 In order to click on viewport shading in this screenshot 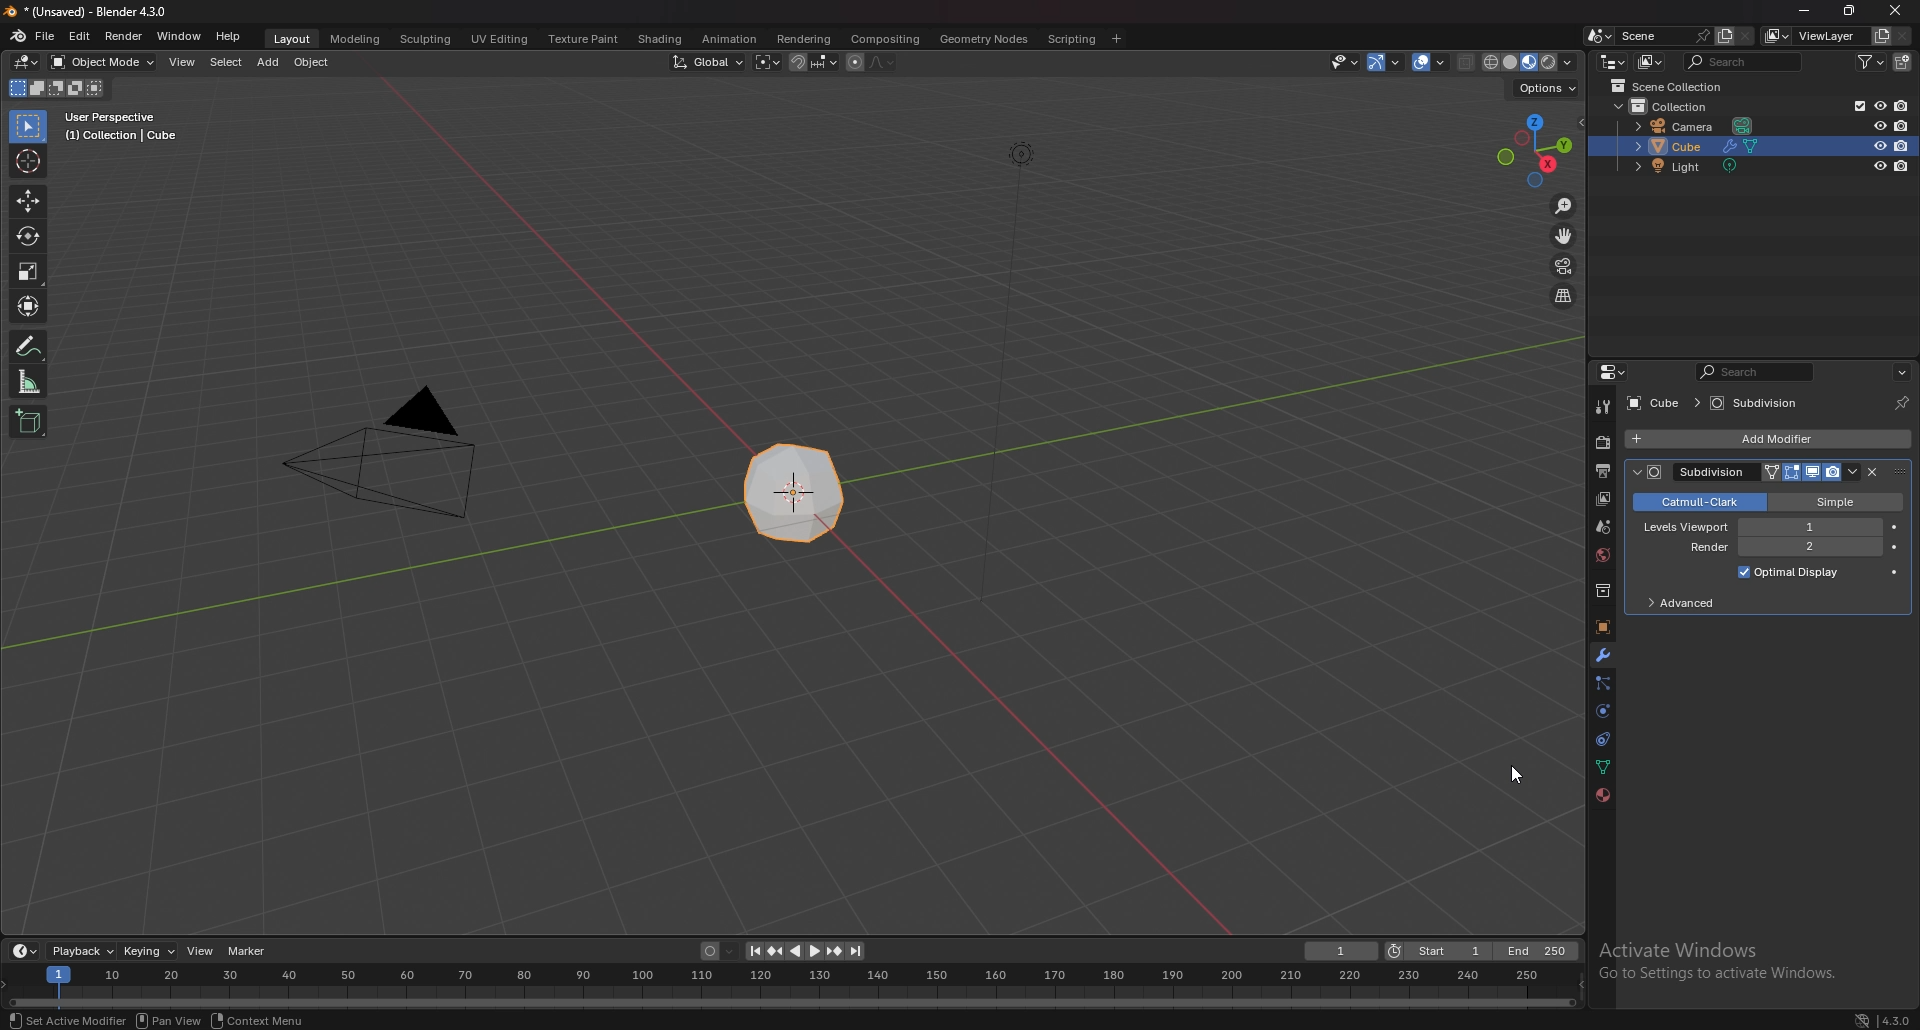, I will do `click(1530, 61)`.